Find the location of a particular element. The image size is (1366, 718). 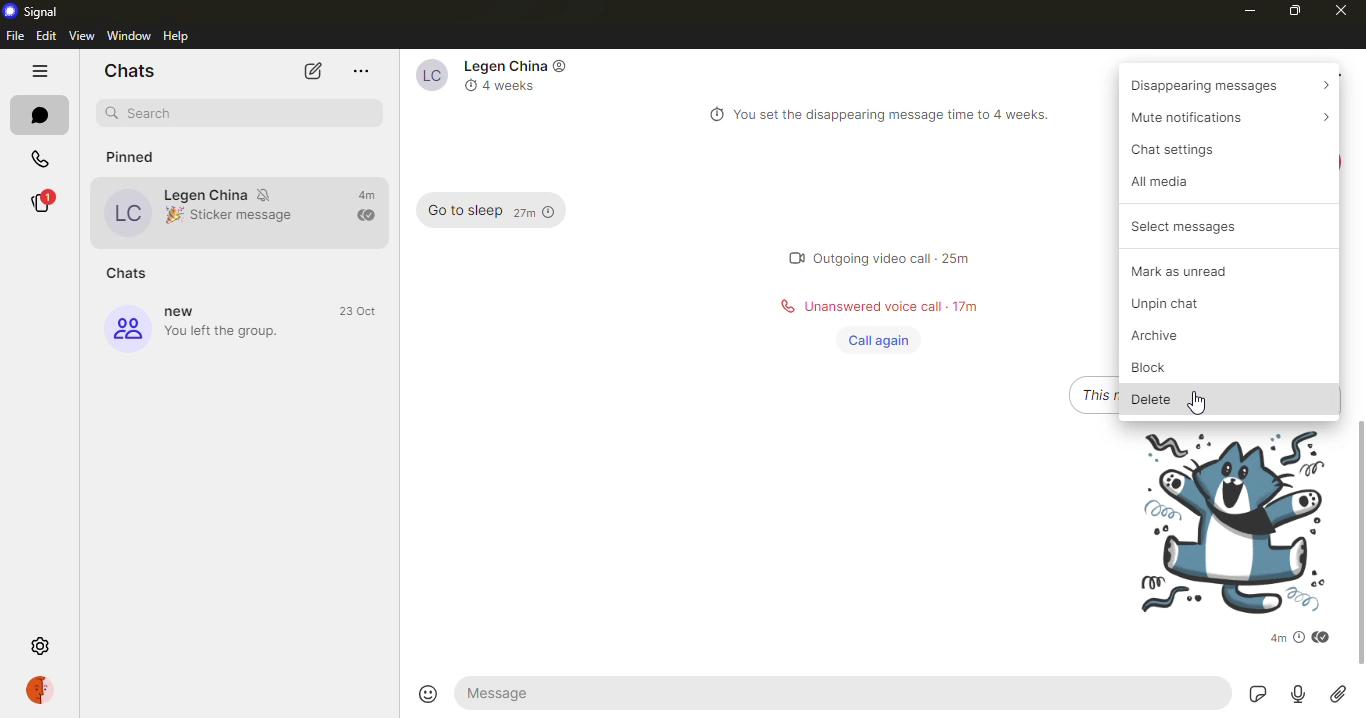

record is located at coordinates (1299, 694).